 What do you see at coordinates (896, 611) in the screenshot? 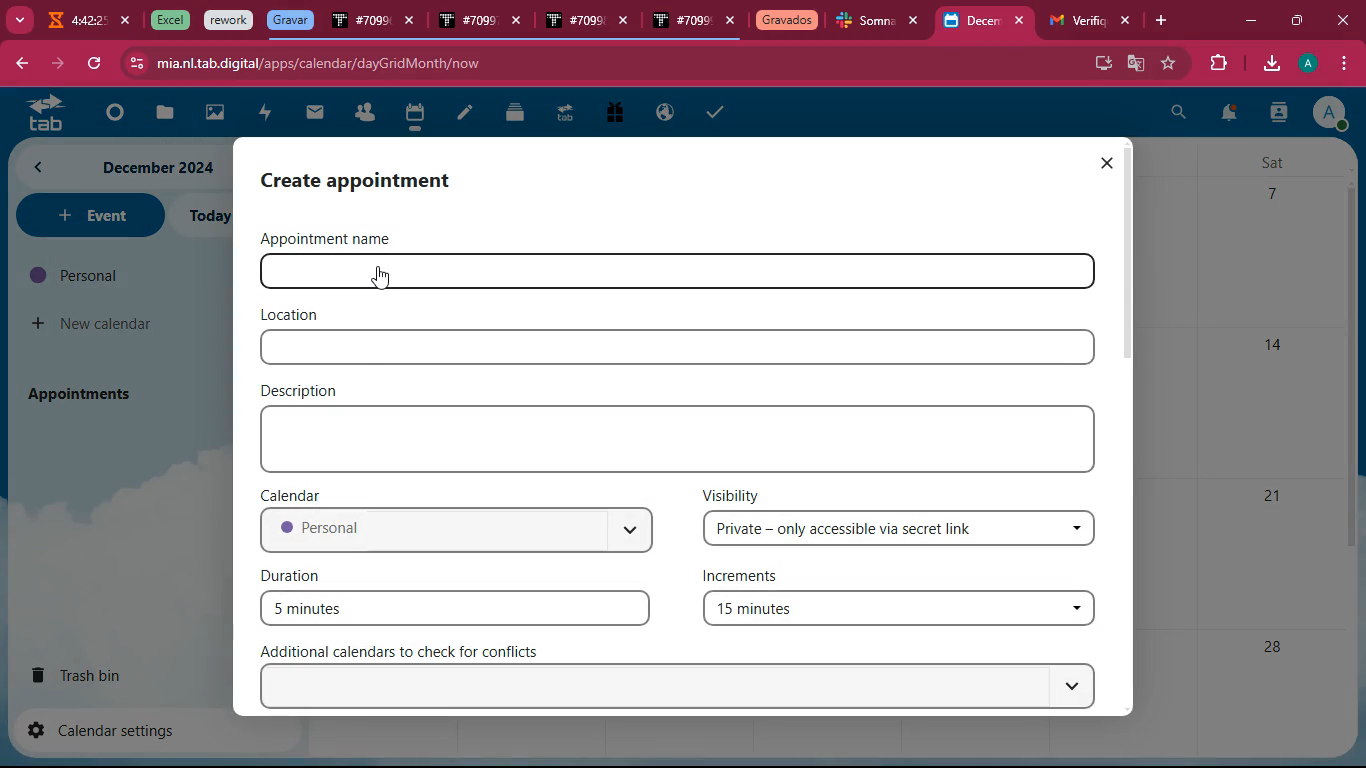
I see `15 minutes` at bounding box center [896, 611].